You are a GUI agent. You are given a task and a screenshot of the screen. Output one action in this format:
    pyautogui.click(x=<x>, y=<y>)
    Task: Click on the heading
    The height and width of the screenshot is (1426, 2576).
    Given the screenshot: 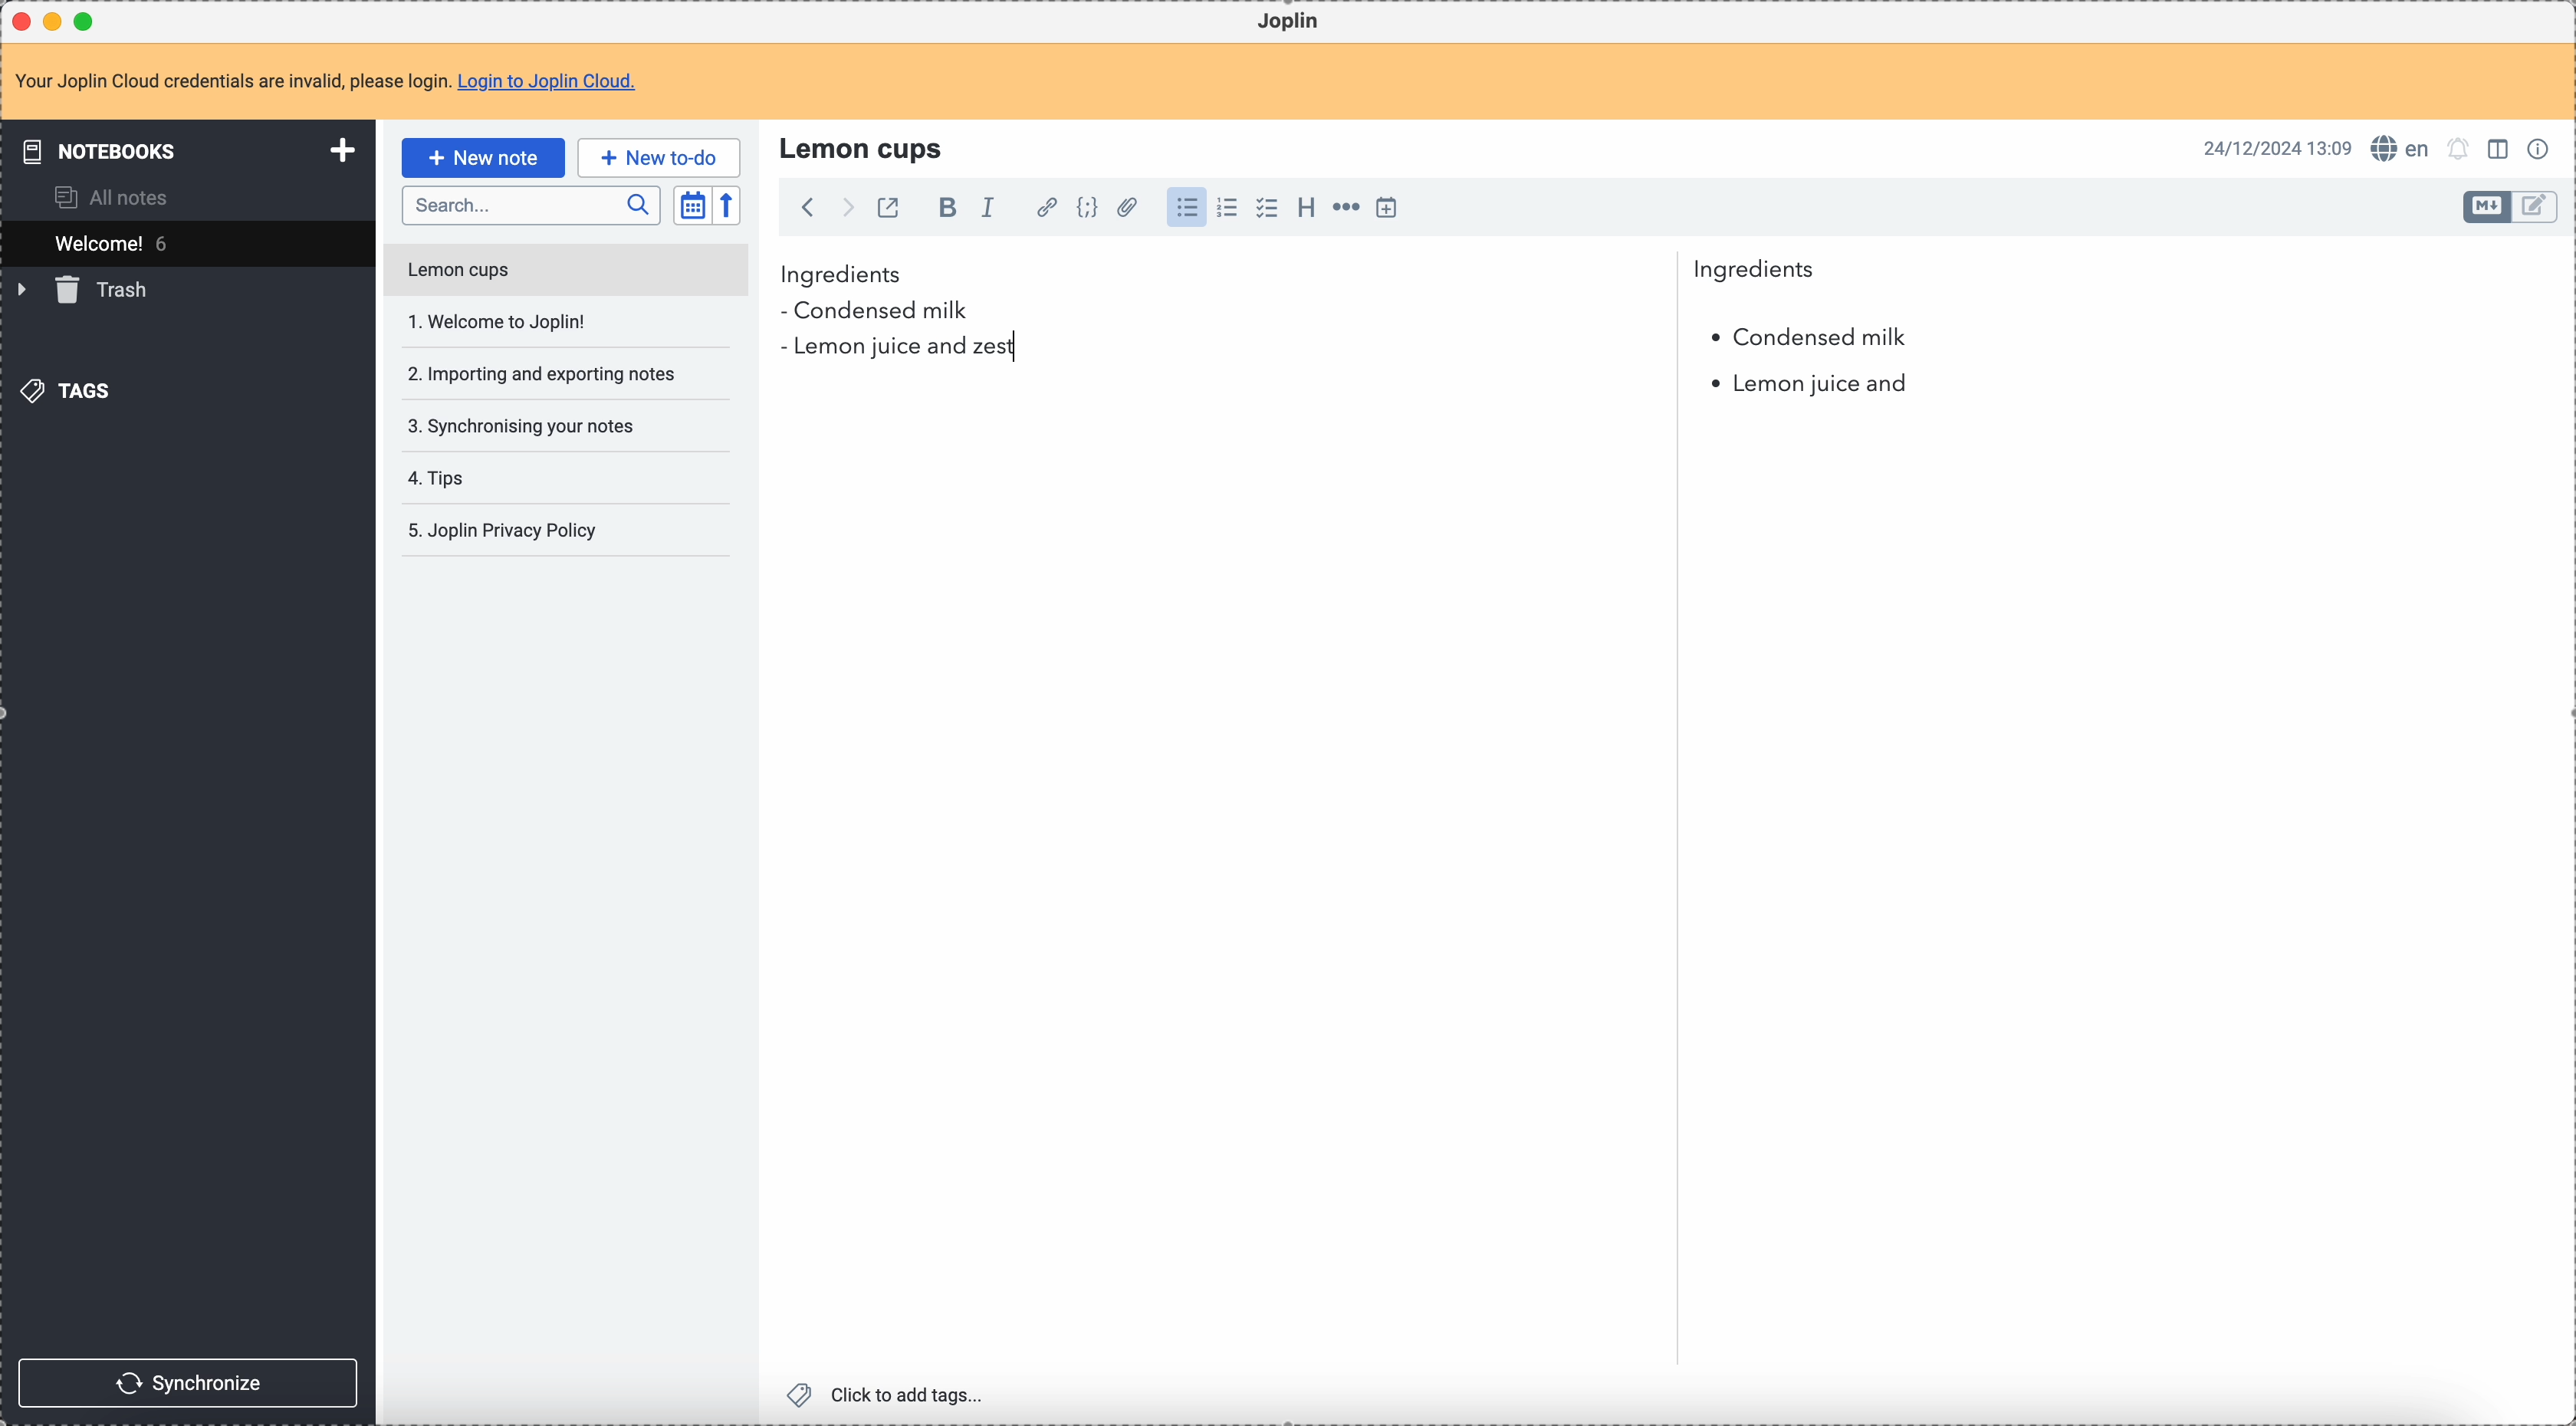 What is the action you would take?
    pyautogui.click(x=1306, y=206)
    